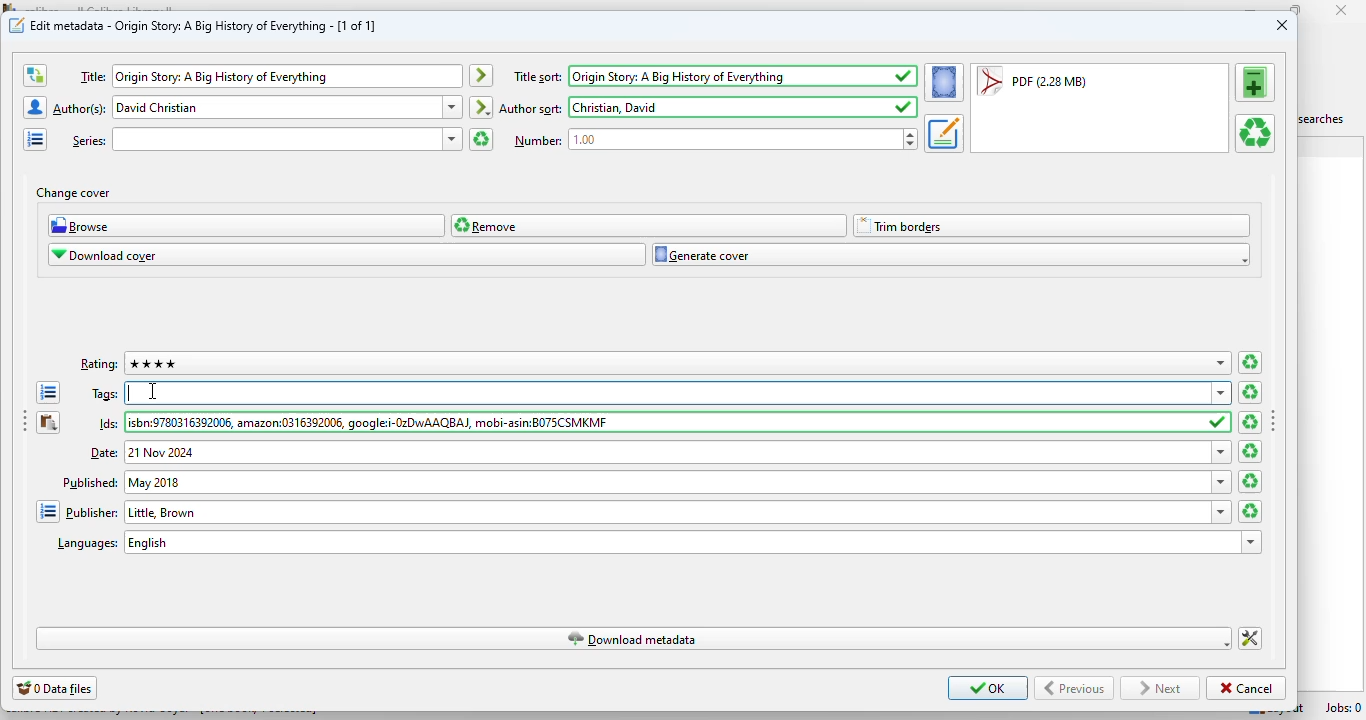  What do you see at coordinates (911, 139) in the screenshot?
I see `increase or decrease number` at bounding box center [911, 139].